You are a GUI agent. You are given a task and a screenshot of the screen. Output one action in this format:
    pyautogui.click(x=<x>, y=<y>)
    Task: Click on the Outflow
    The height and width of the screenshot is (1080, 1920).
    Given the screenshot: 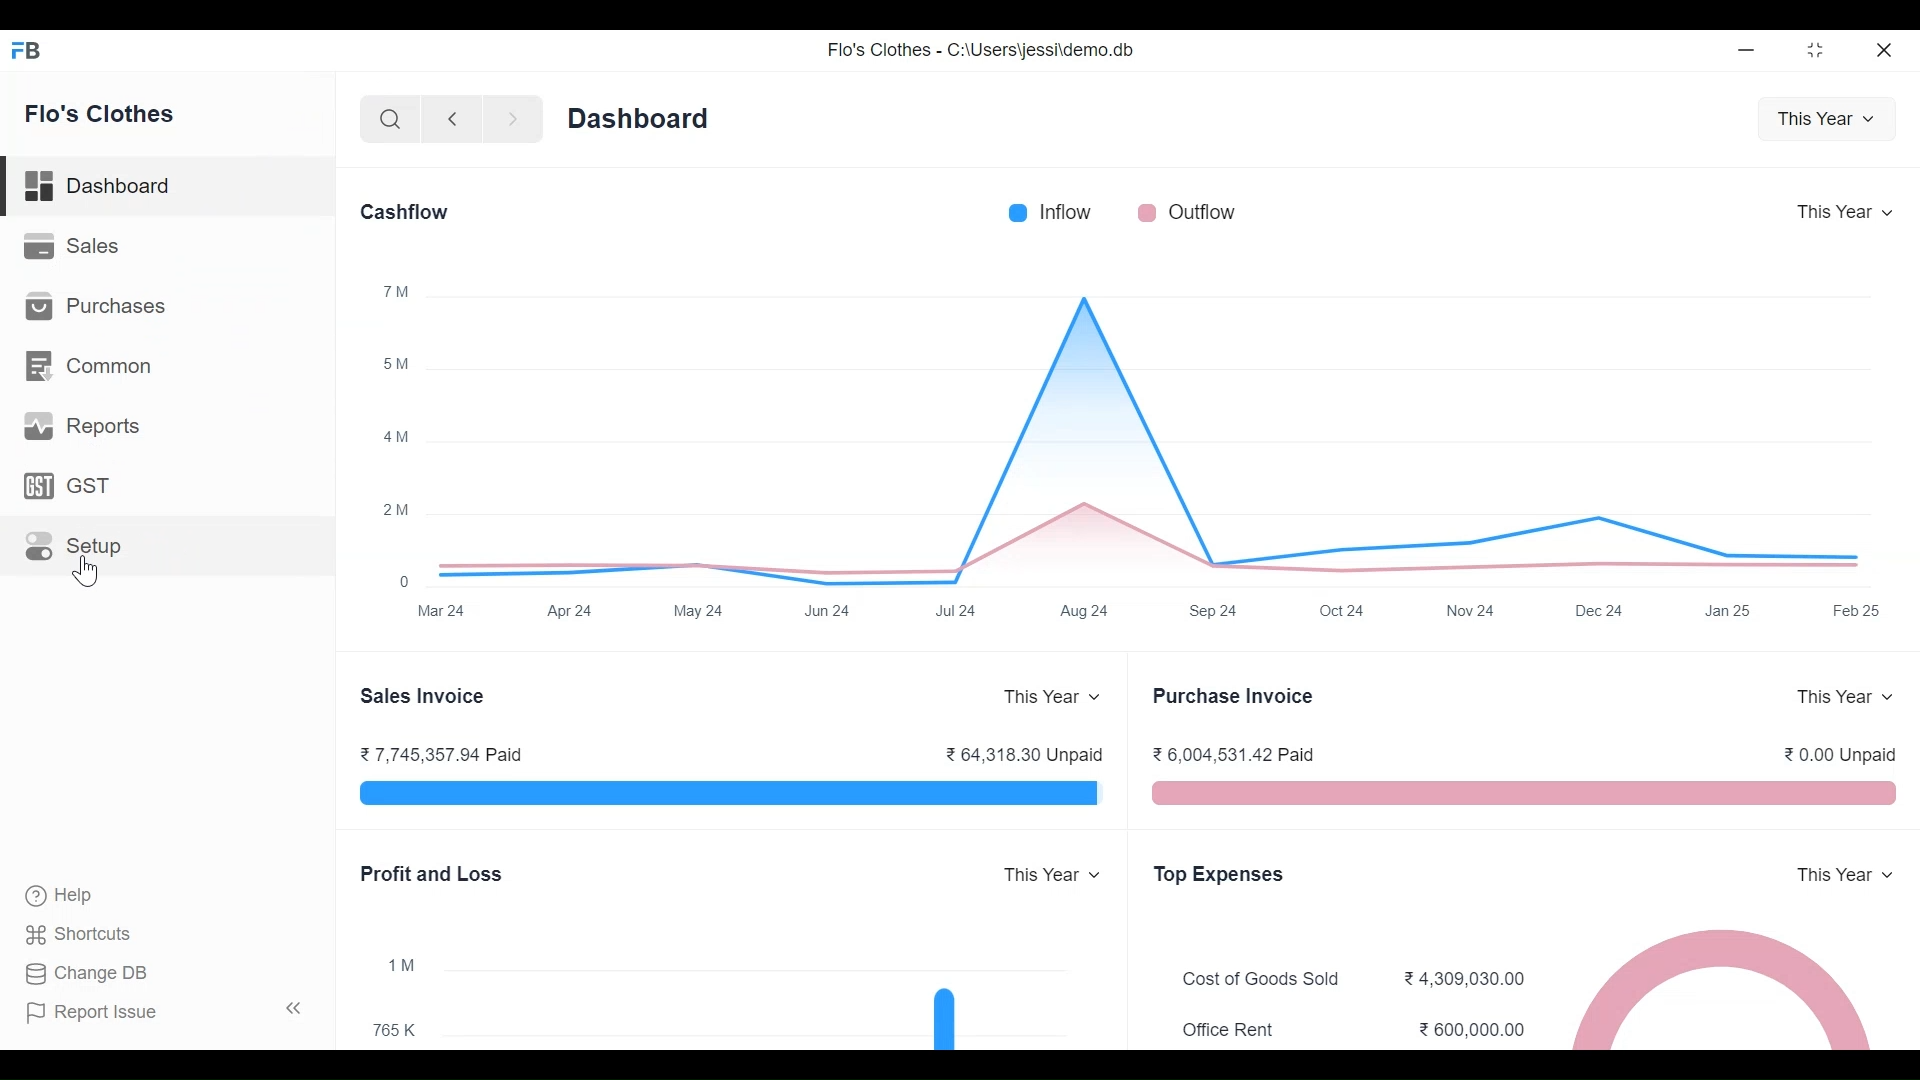 What is the action you would take?
    pyautogui.click(x=1209, y=211)
    